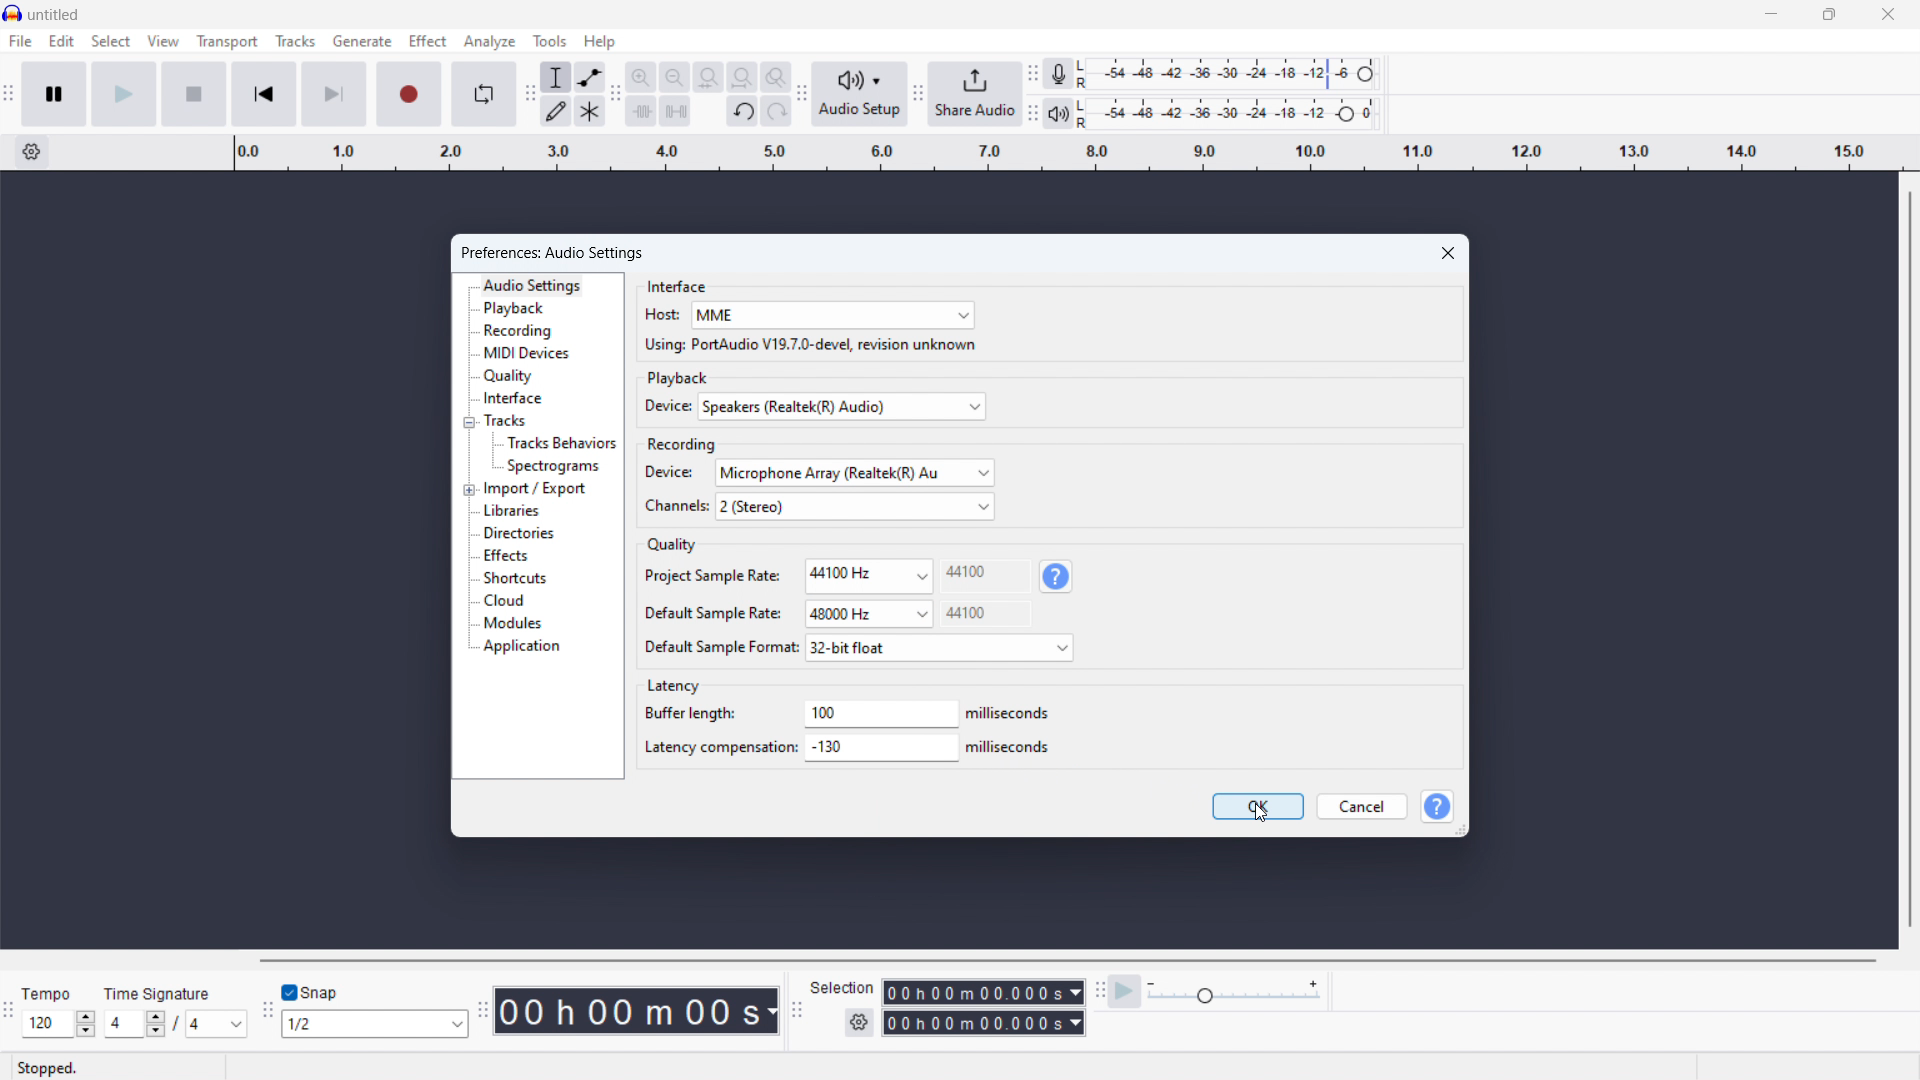 The height and width of the screenshot is (1080, 1920). What do you see at coordinates (311, 993) in the screenshot?
I see `toggle snap` at bounding box center [311, 993].